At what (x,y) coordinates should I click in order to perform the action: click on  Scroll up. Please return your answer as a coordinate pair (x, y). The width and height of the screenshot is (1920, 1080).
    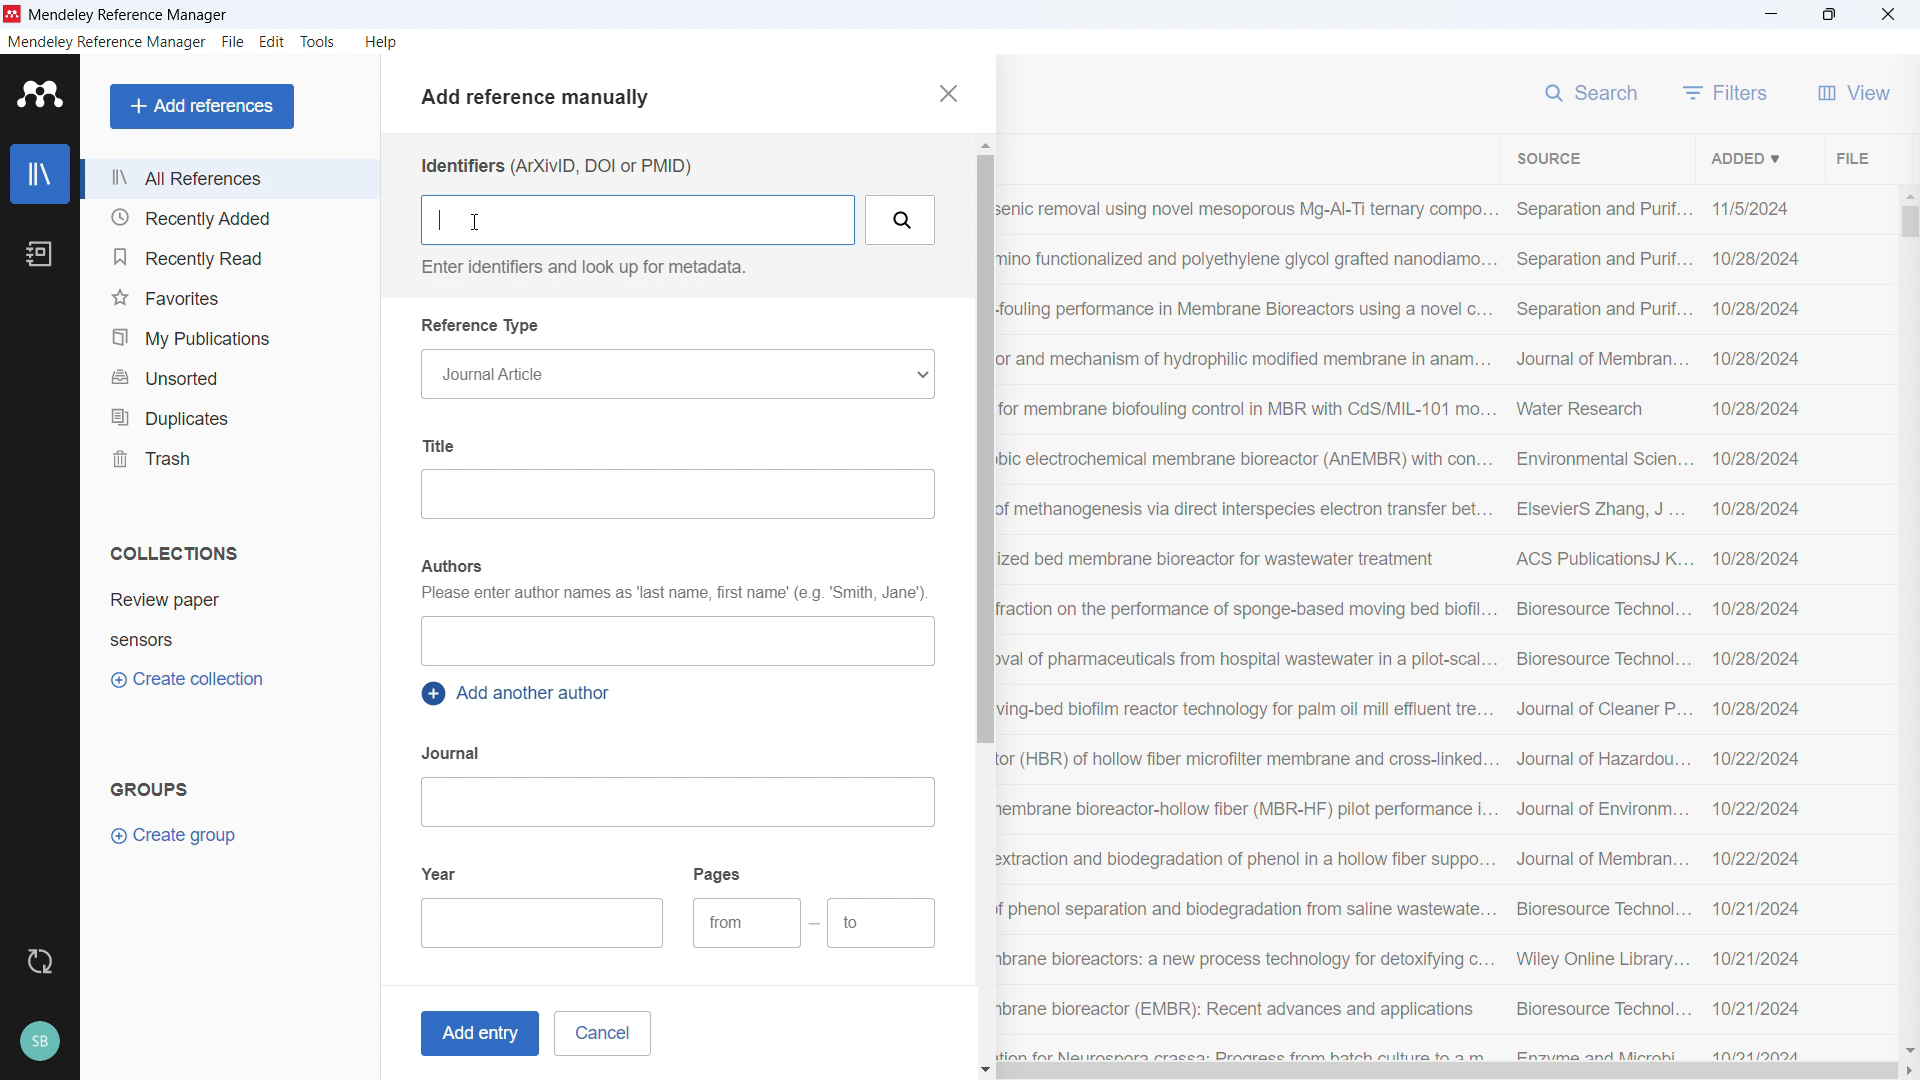
    Looking at the image, I should click on (983, 145).